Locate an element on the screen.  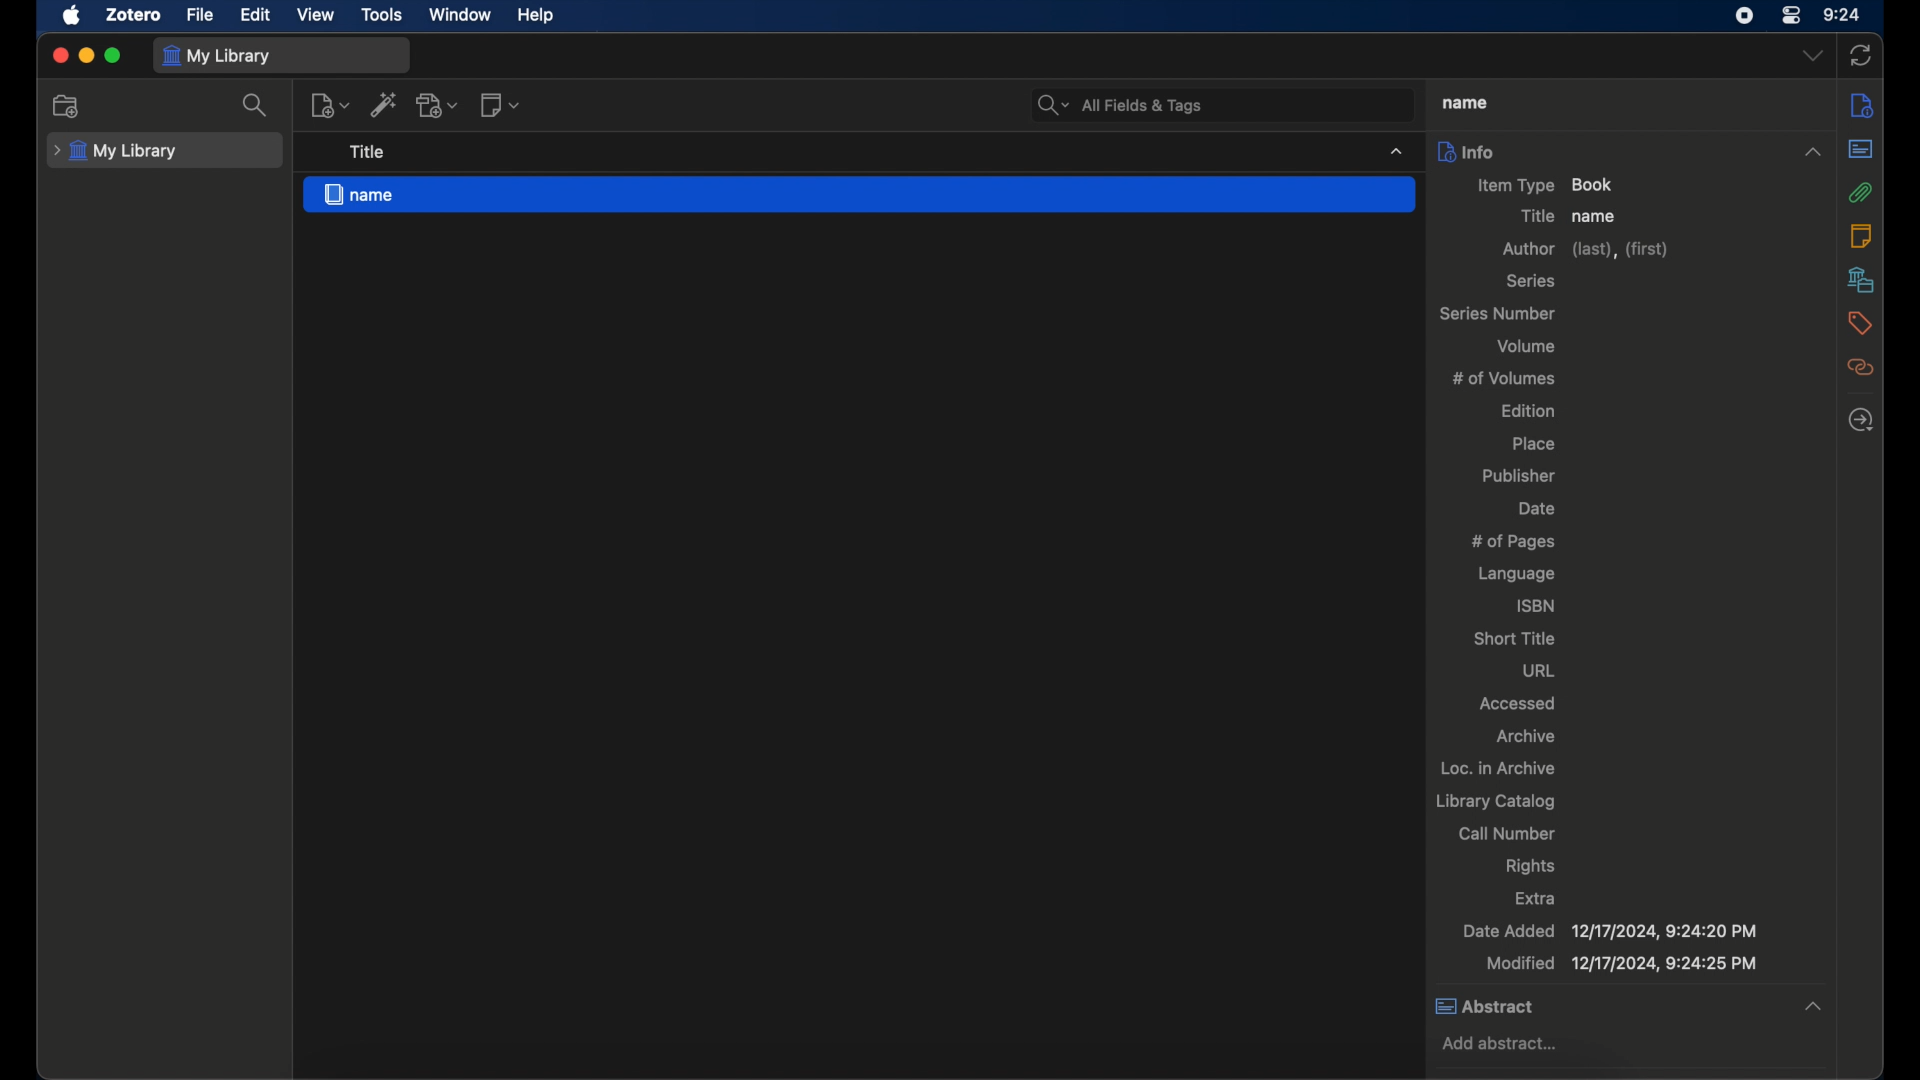
tags is located at coordinates (1864, 322).